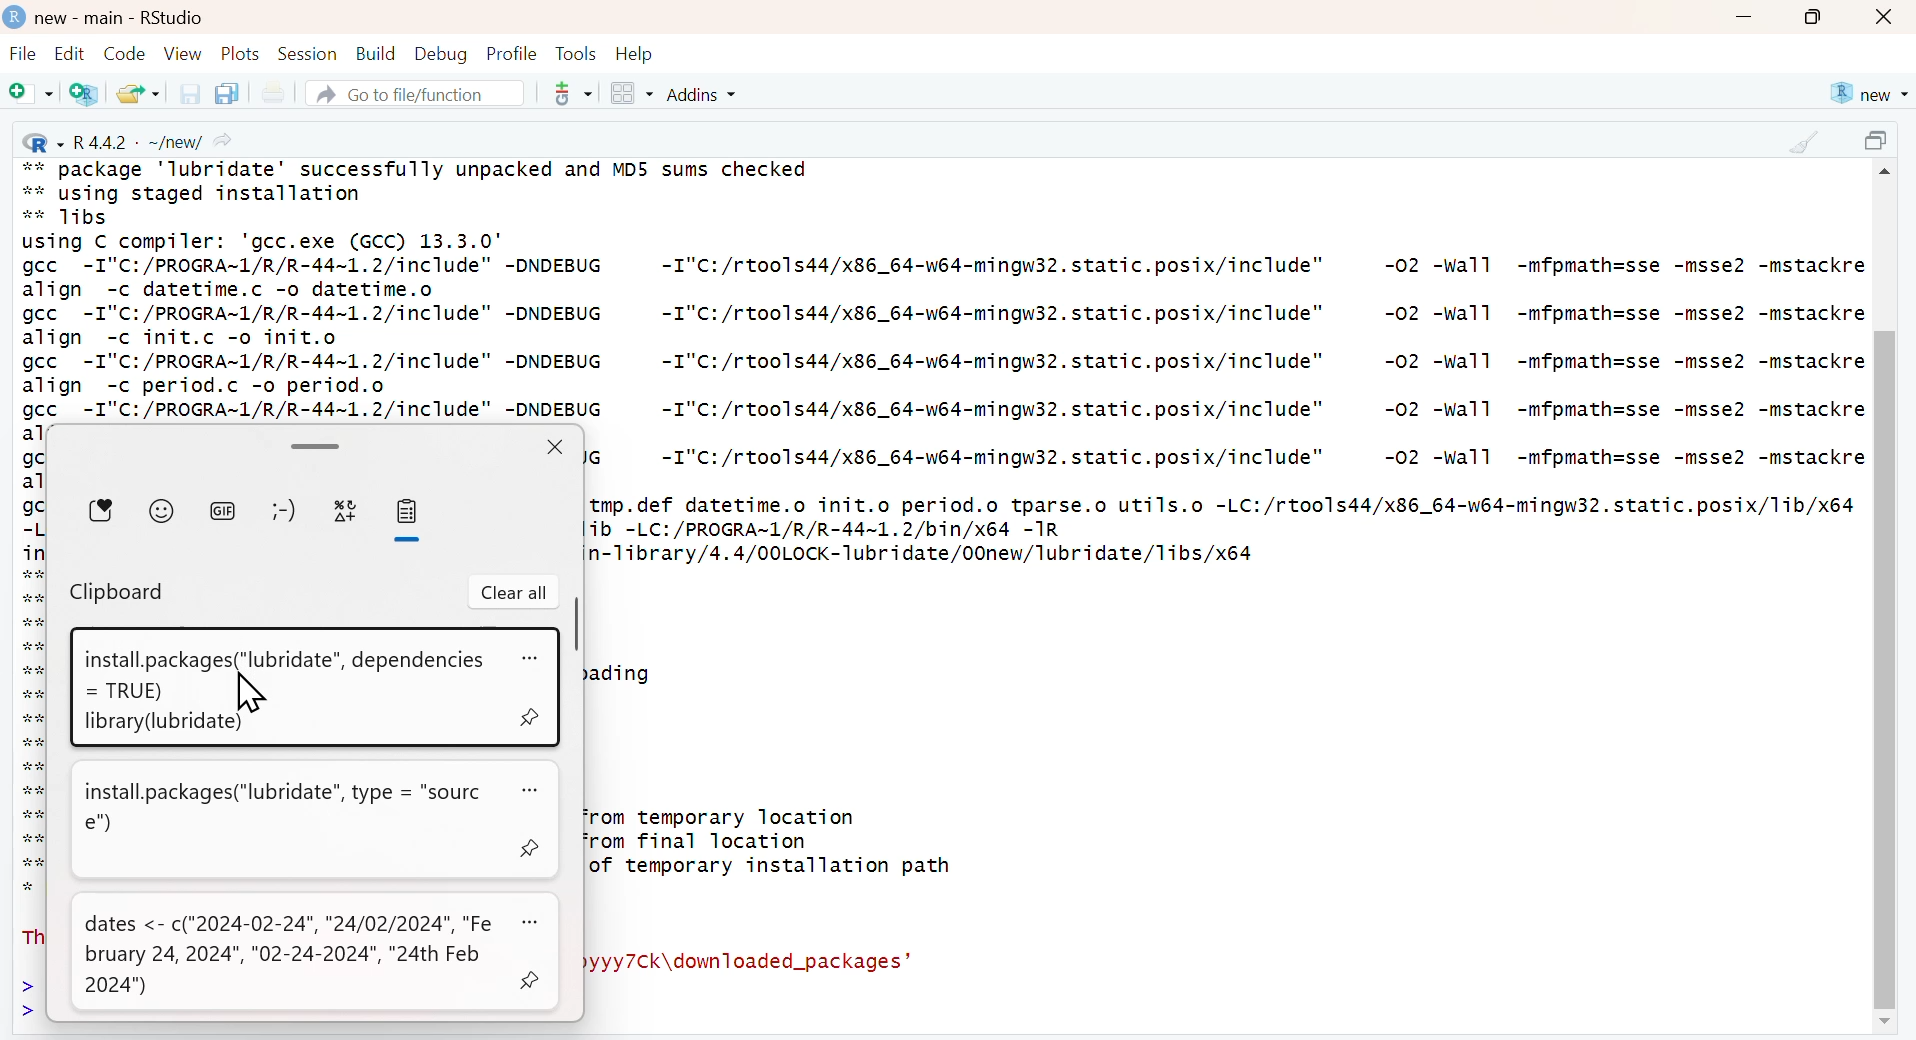 This screenshot has width=1916, height=1040. I want to click on ** libs, so click(75, 218).